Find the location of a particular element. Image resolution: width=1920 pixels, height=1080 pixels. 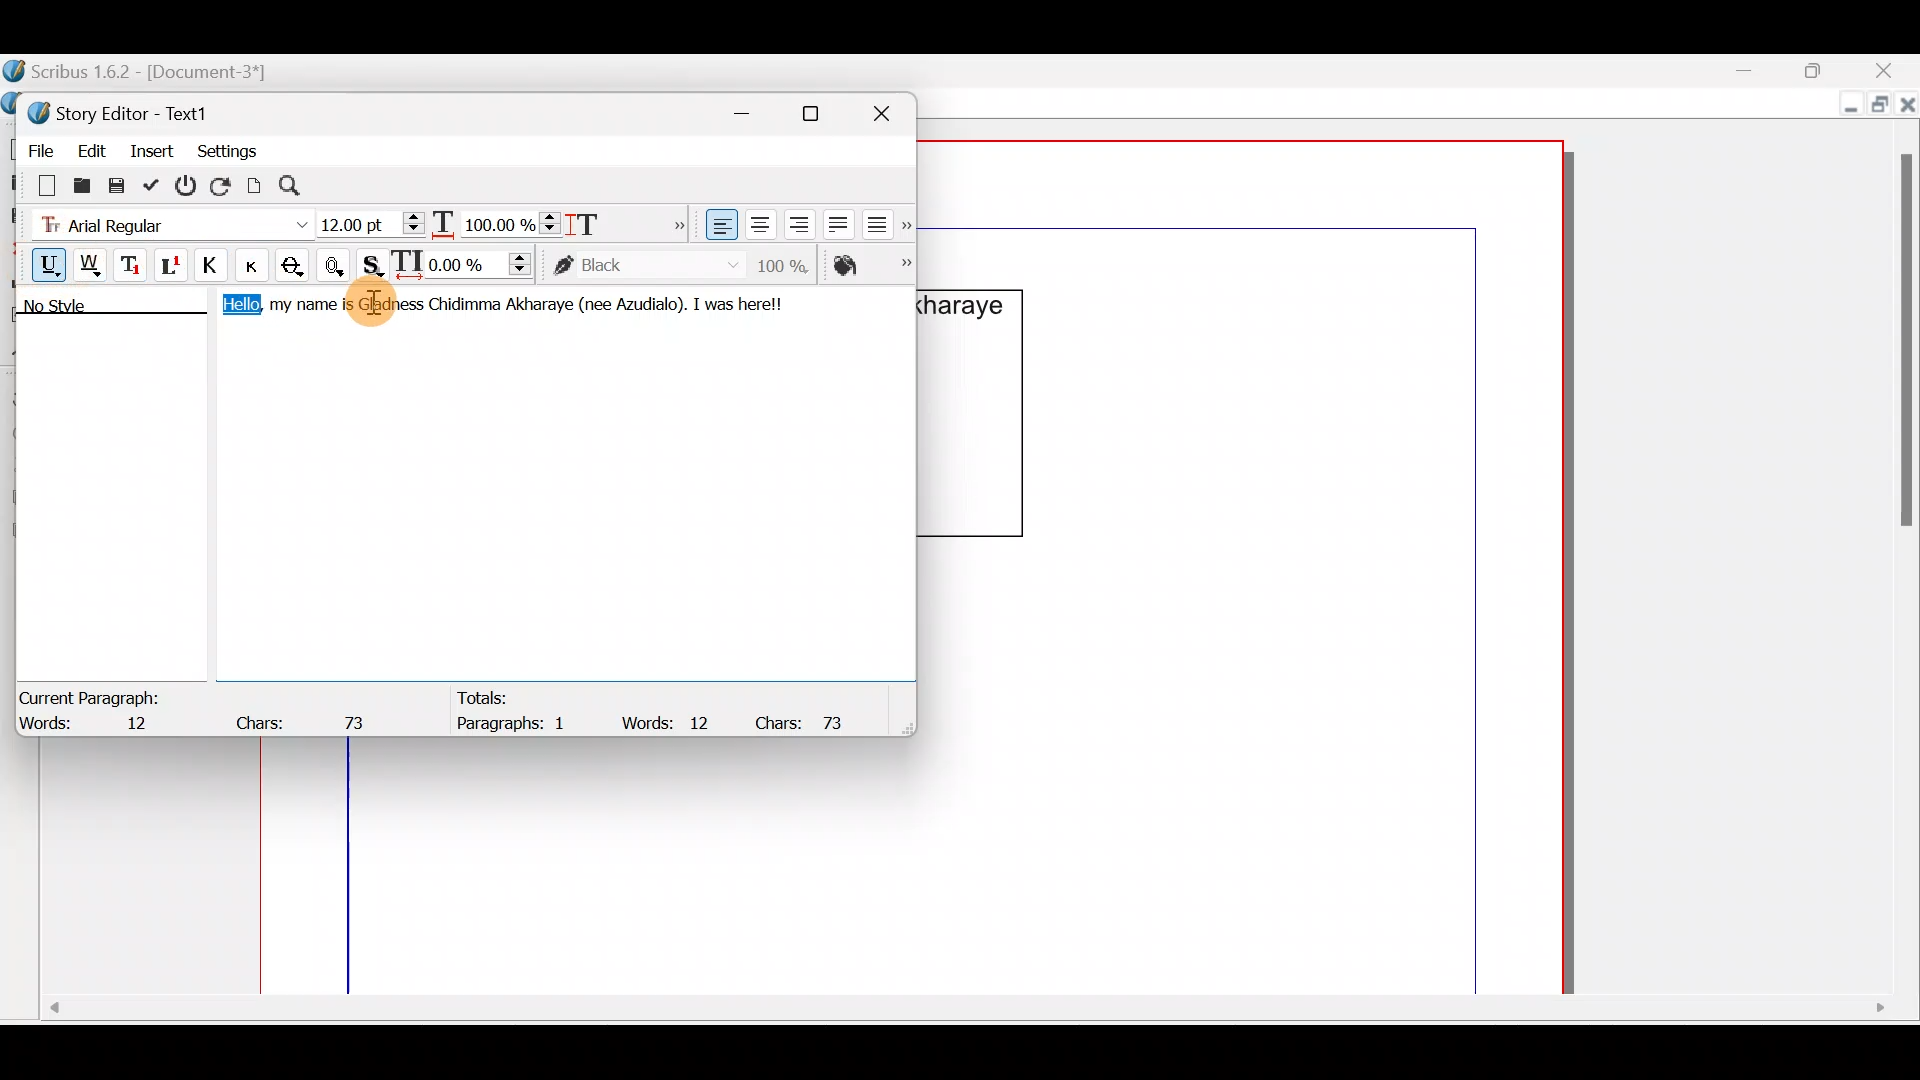

Small caps is located at coordinates (257, 264).